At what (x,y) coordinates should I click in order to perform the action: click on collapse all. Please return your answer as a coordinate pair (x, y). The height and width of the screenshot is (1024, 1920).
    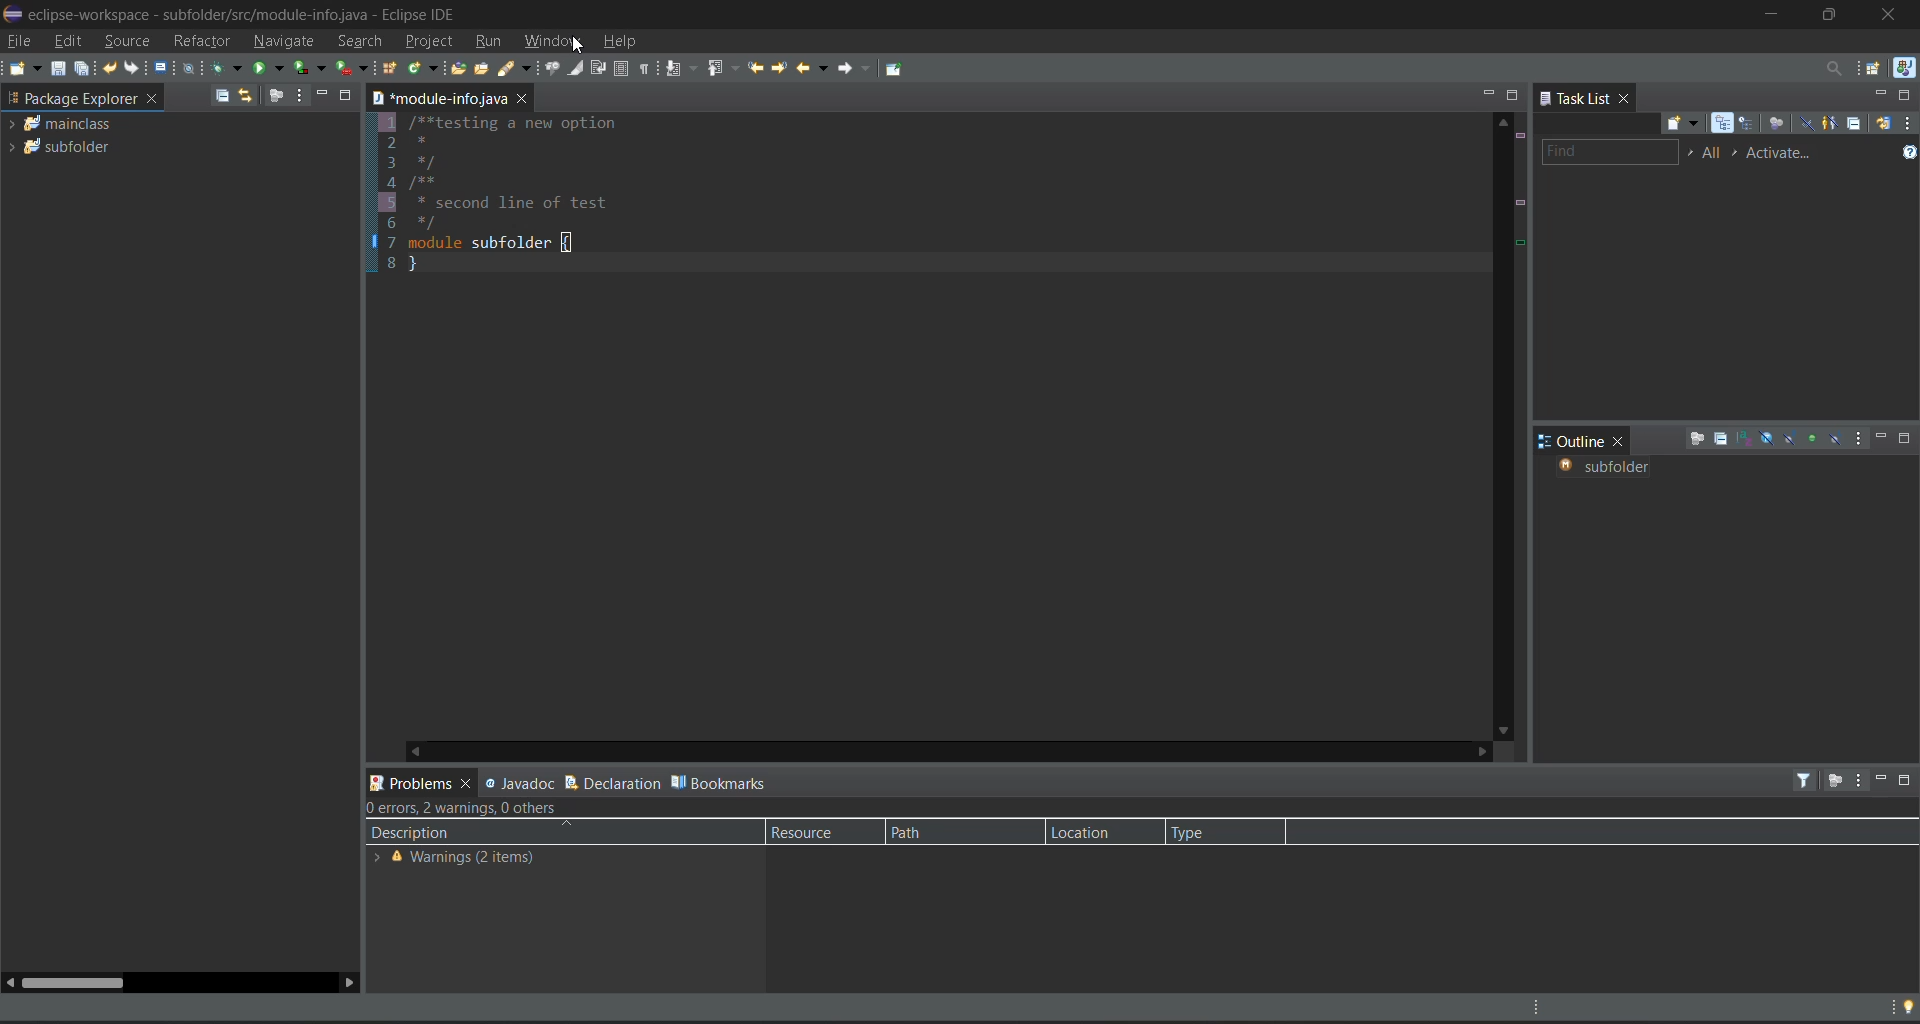
    Looking at the image, I should click on (1723, 439).